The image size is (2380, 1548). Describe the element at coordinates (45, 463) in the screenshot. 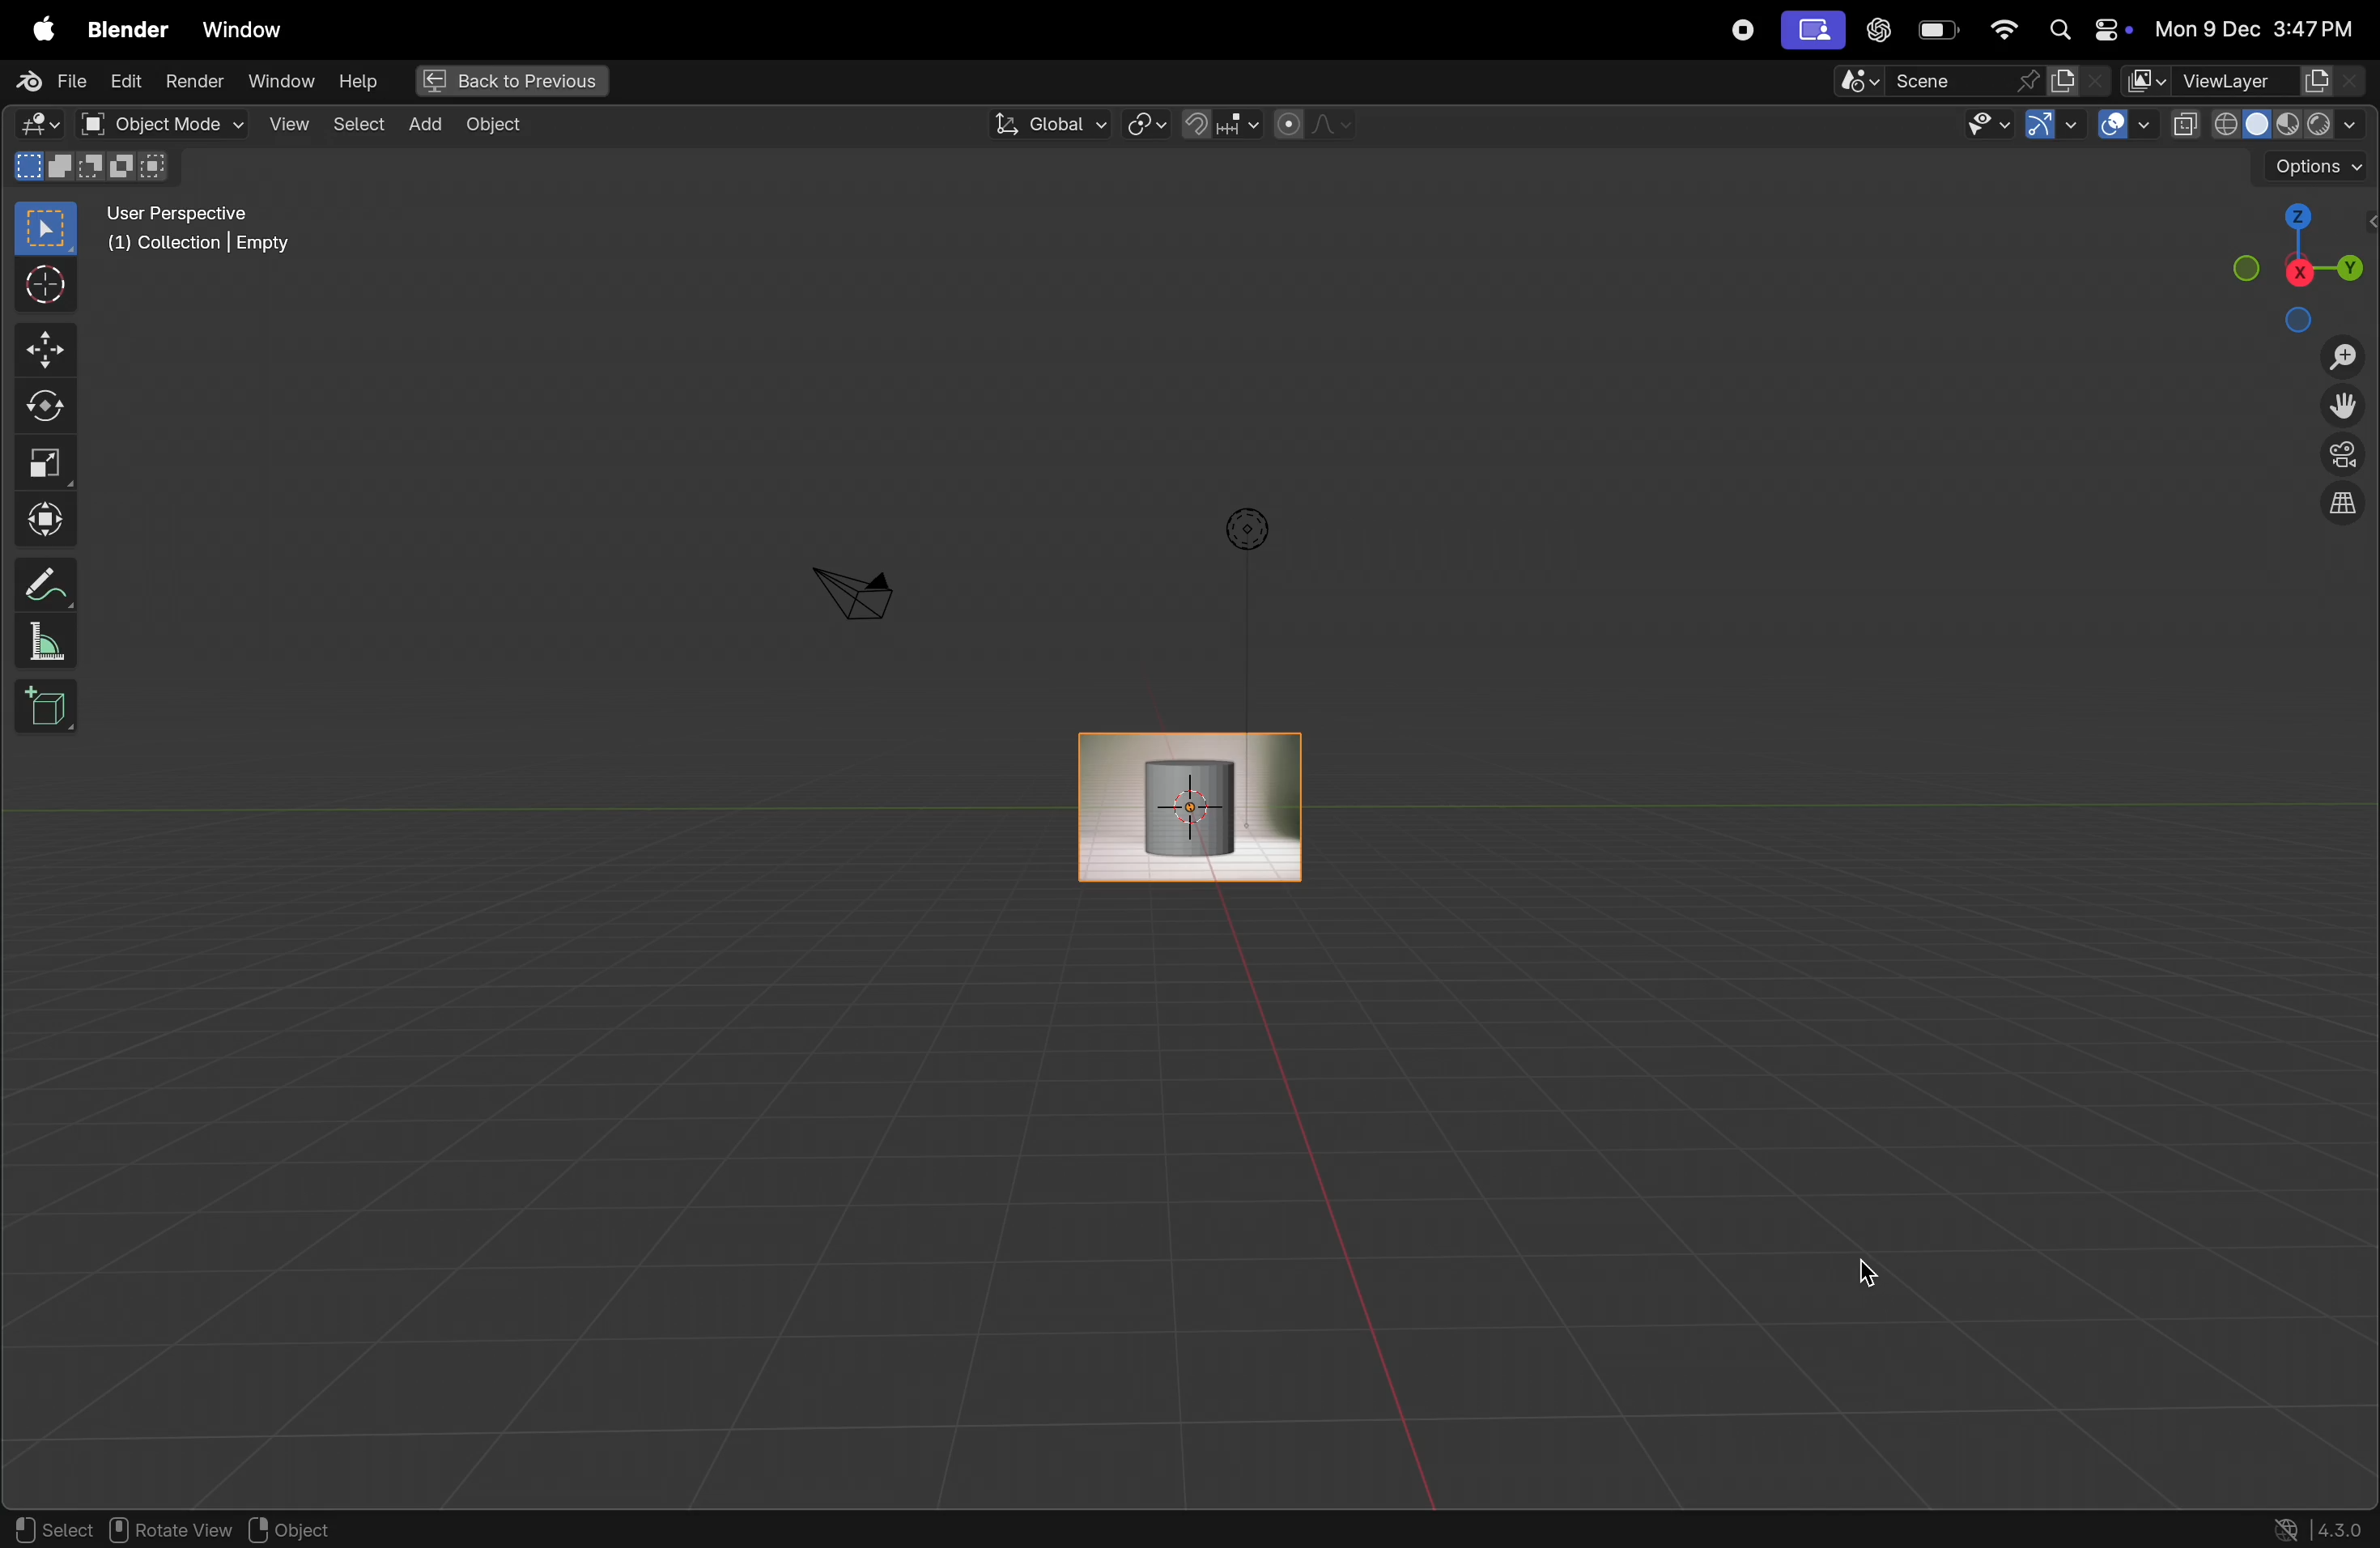

I see `scale` at that location.